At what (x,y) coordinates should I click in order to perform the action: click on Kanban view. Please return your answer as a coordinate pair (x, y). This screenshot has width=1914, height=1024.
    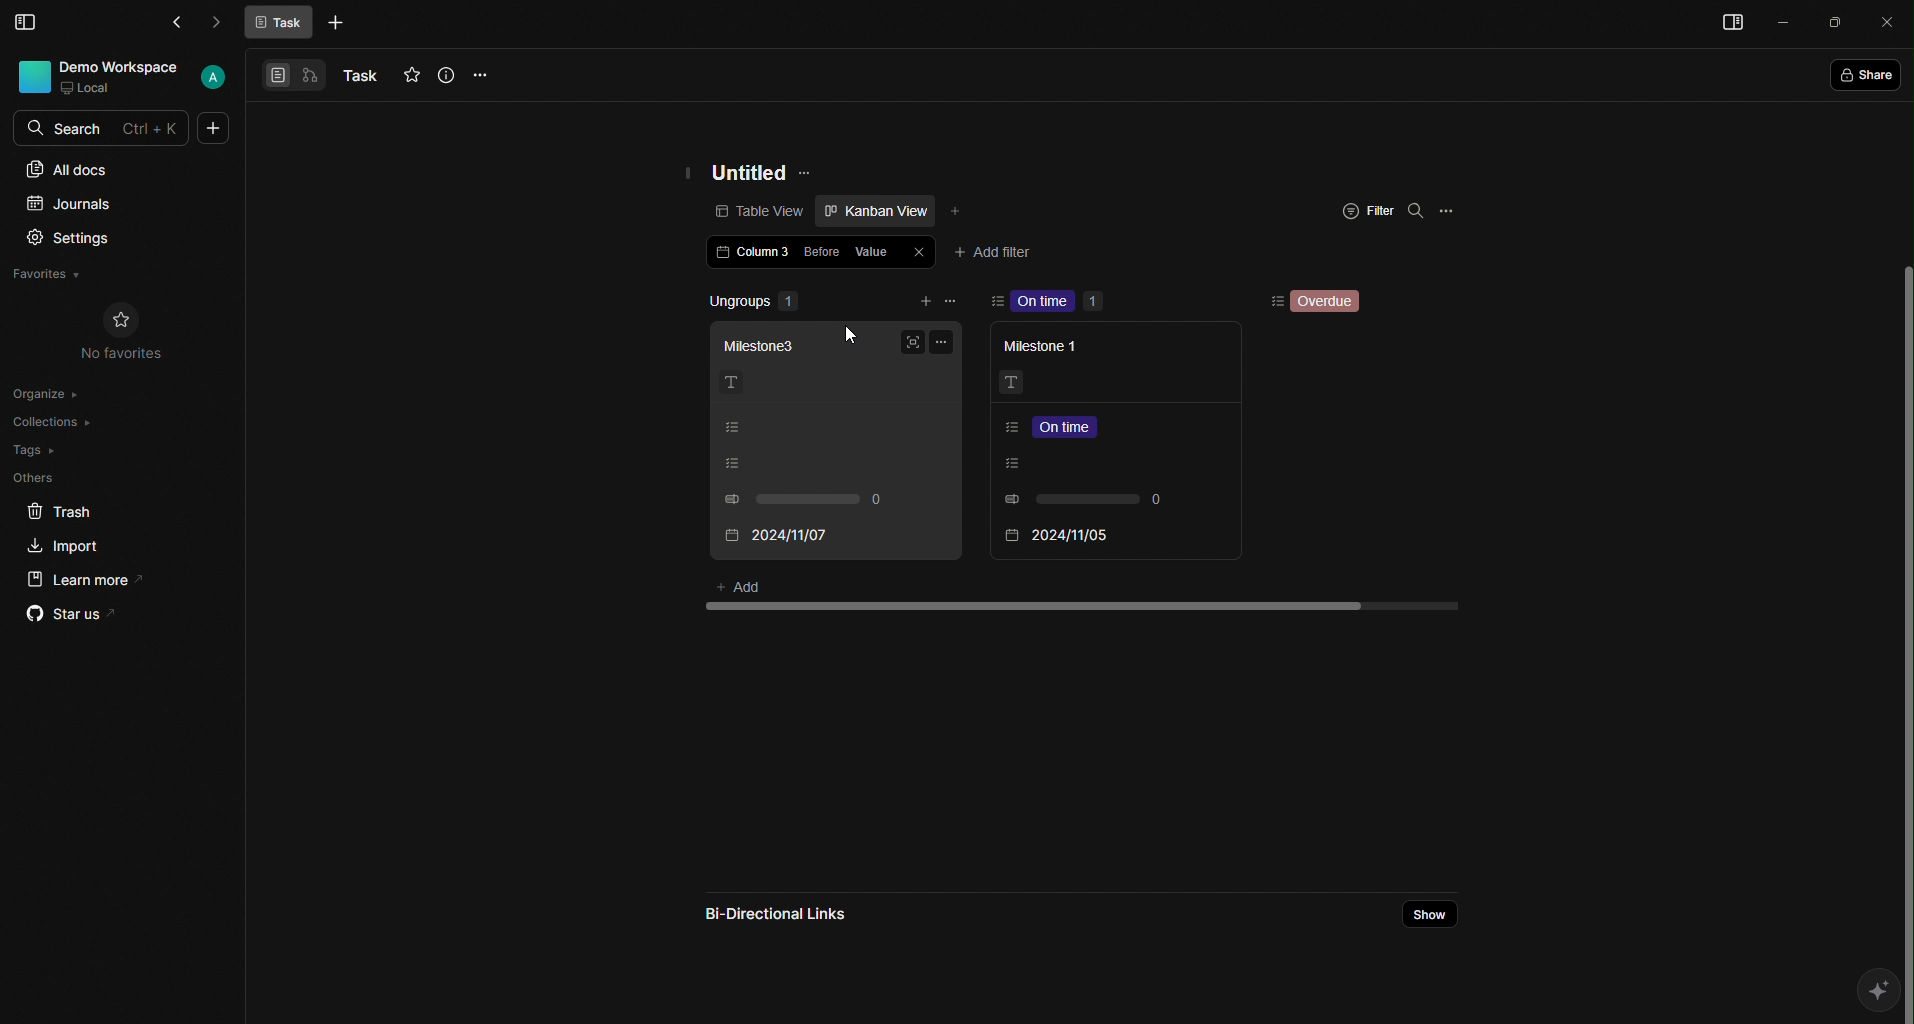
    Looking at the image, I should click on (873, 210).